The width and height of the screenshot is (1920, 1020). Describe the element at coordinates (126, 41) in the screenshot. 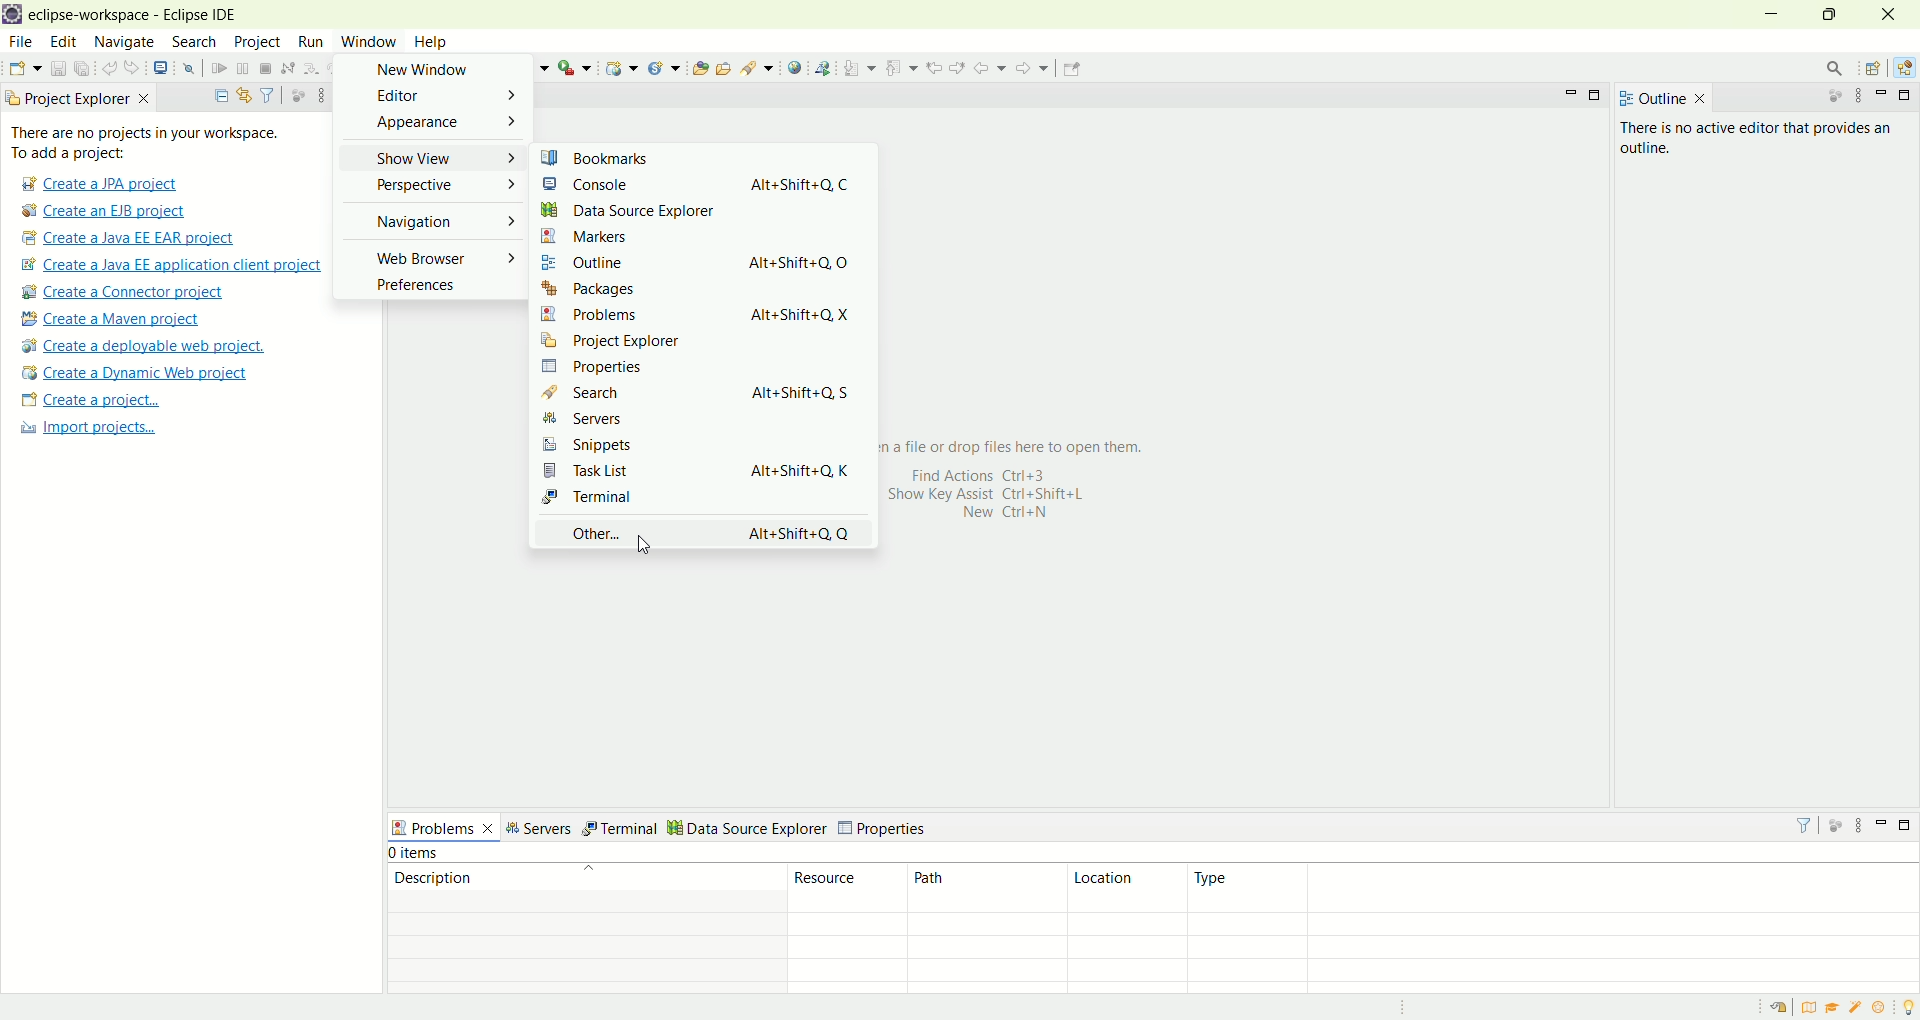

I see `navigate` at that location.